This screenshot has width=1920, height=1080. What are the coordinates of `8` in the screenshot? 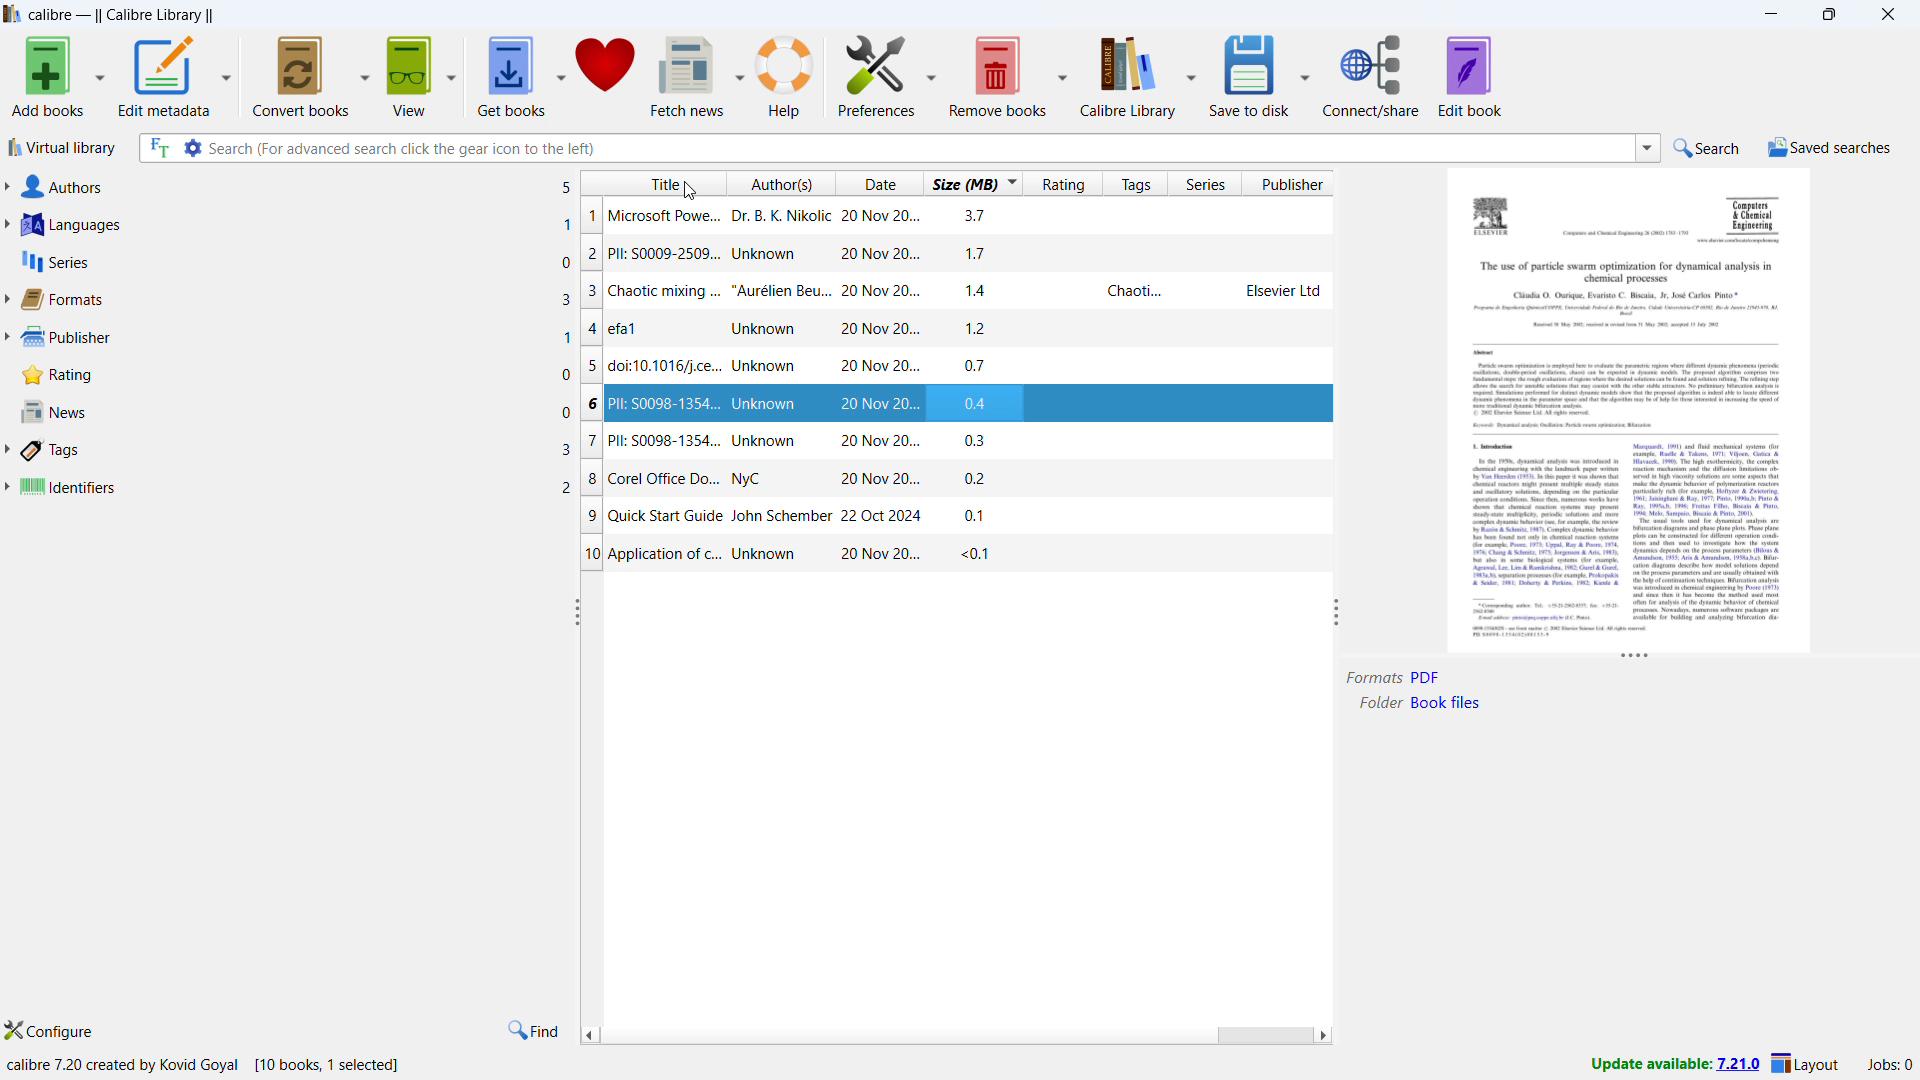 It's located at (592, 480).